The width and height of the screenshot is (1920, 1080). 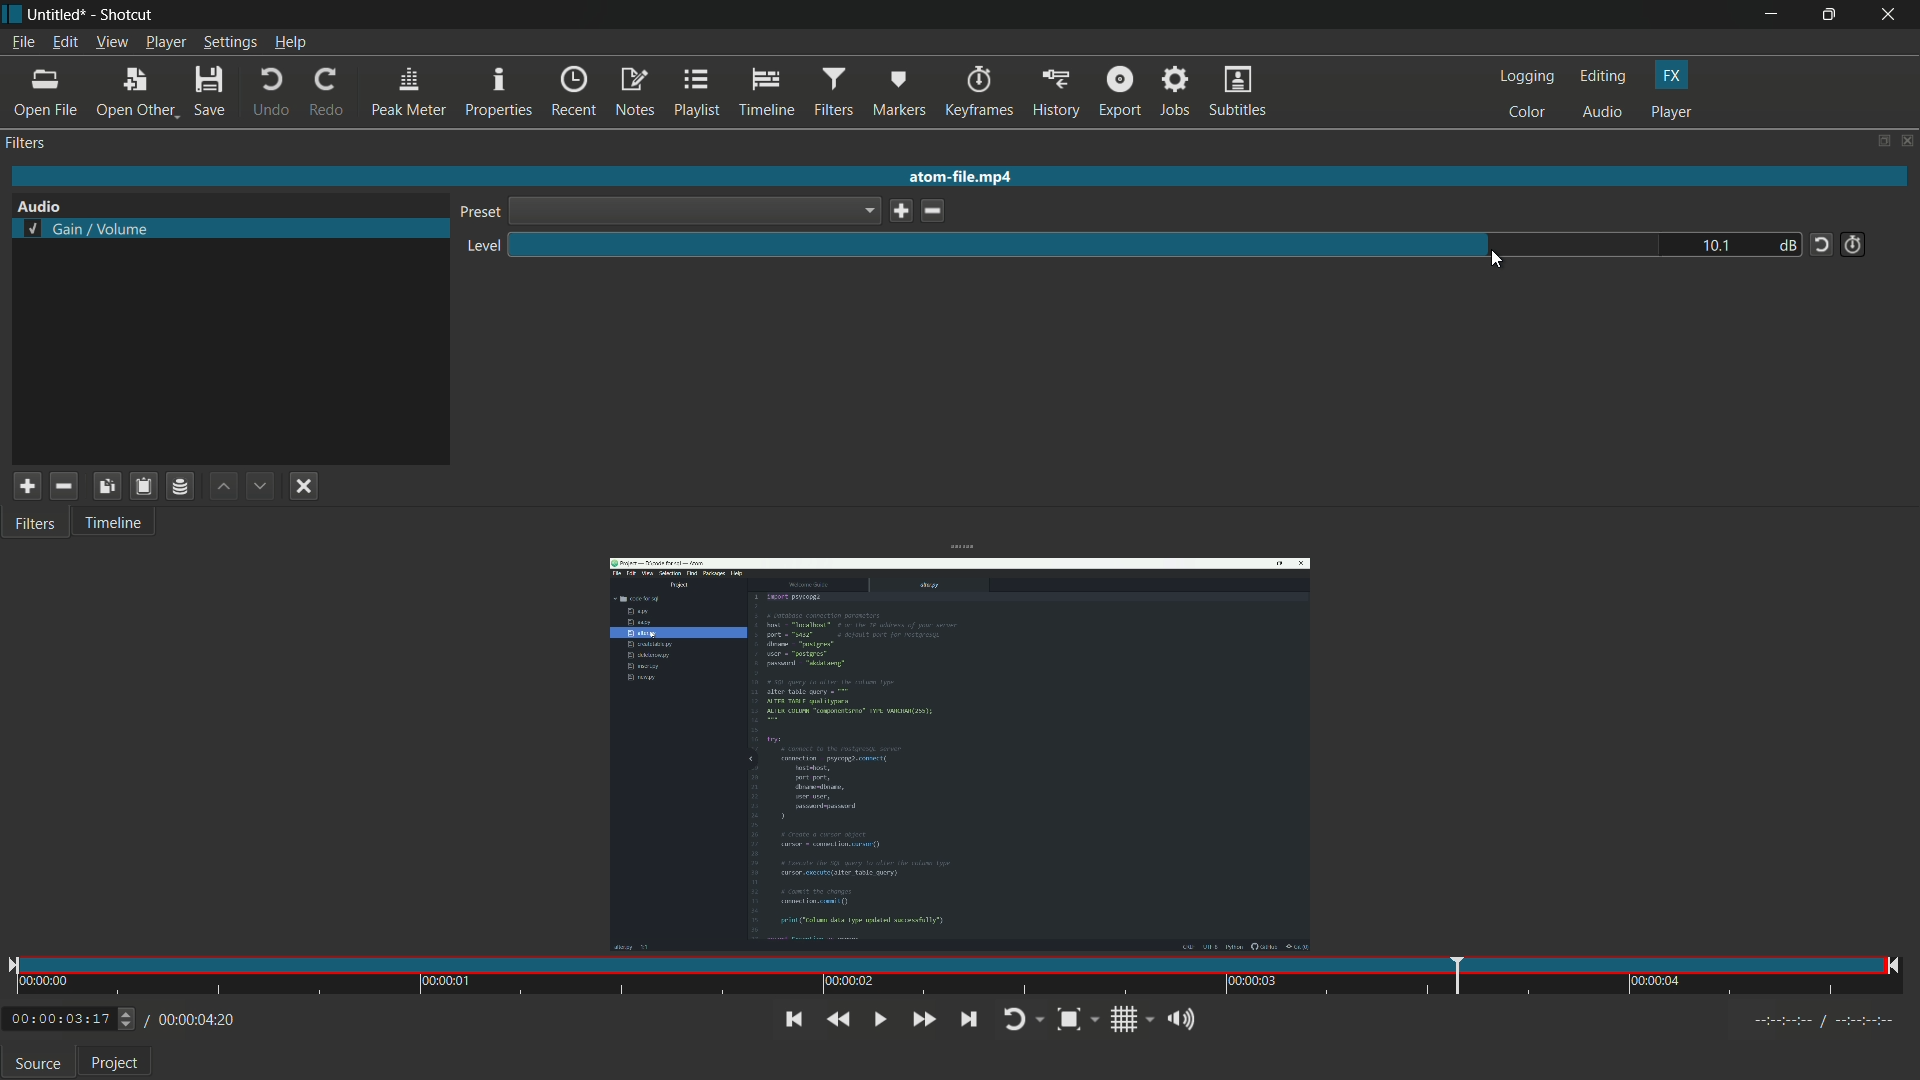 I want to click on 00:00:03:17 (Current Time), so click(x=72, y=1020).